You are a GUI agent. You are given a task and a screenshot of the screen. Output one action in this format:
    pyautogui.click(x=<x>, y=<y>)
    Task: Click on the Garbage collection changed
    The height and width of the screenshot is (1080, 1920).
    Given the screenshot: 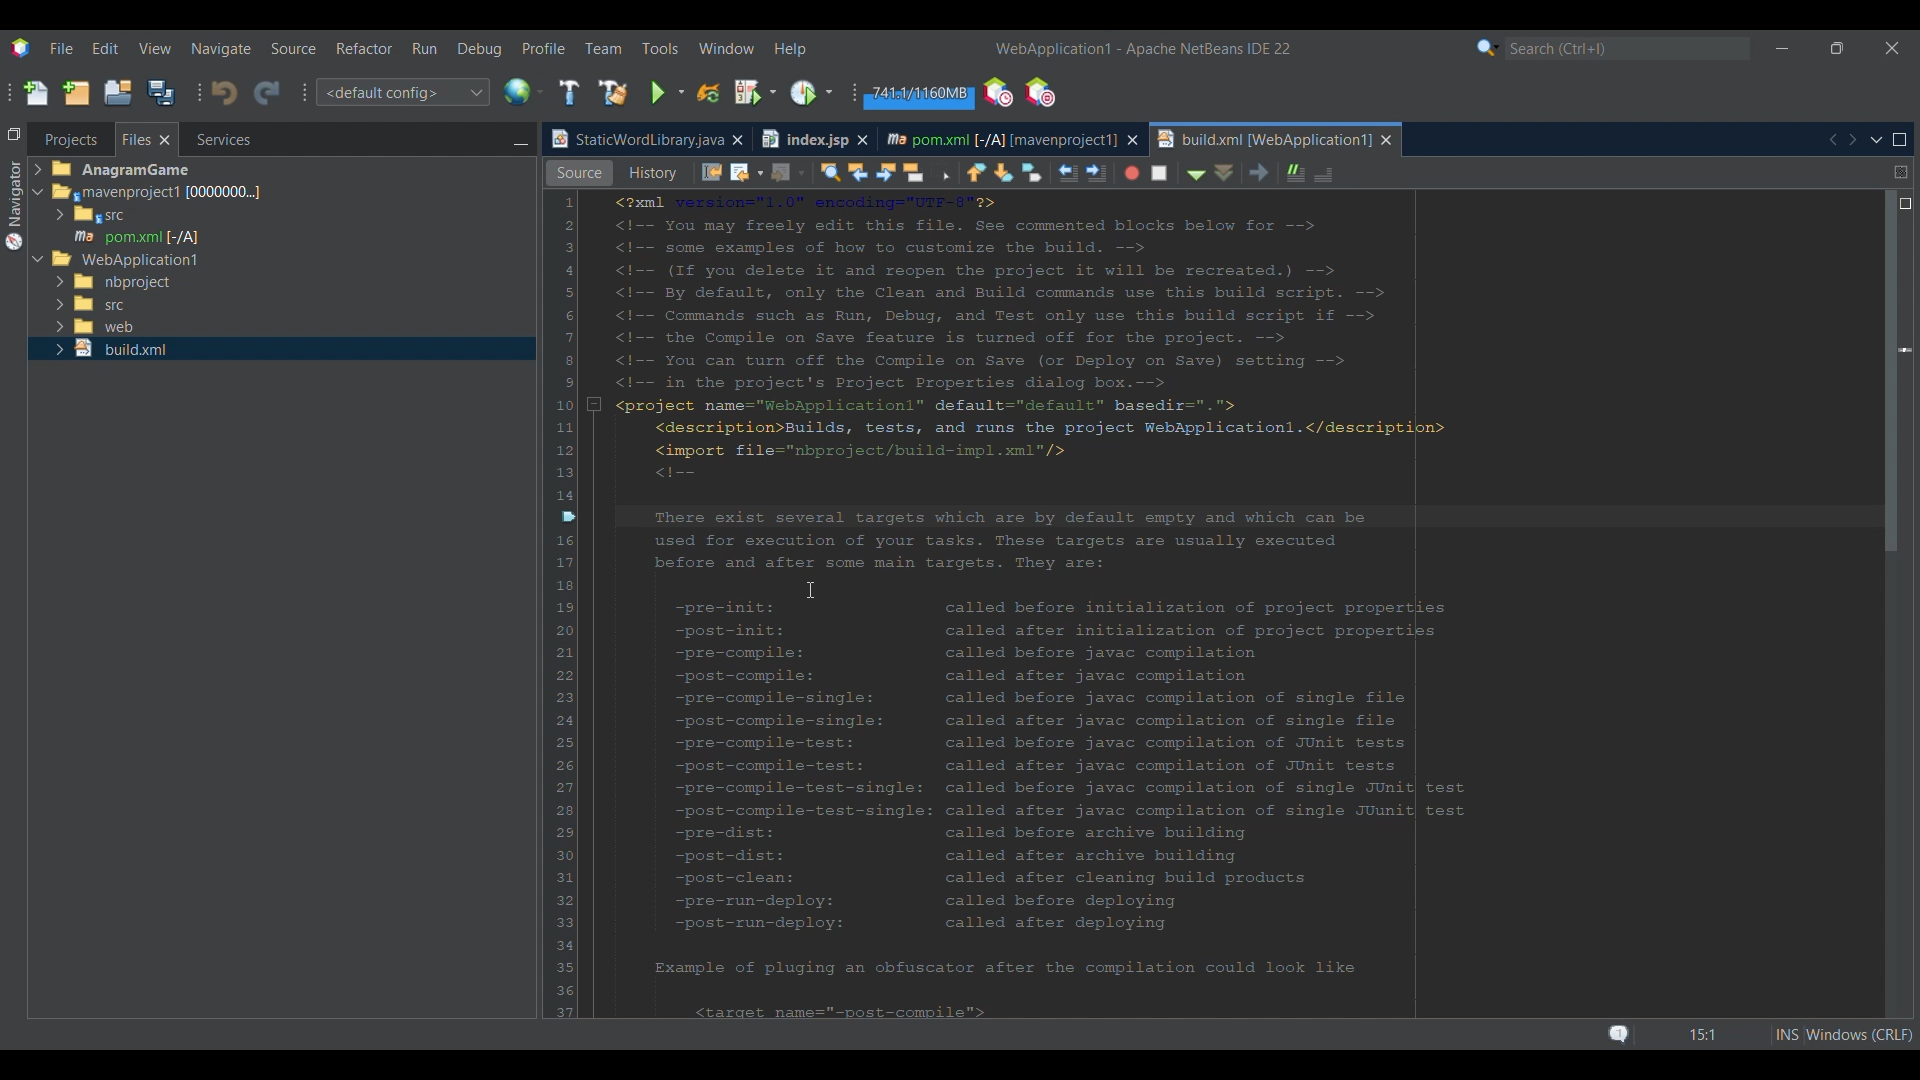 What is the action you would take?
    pyautogui.click(x=919, y=96)
    